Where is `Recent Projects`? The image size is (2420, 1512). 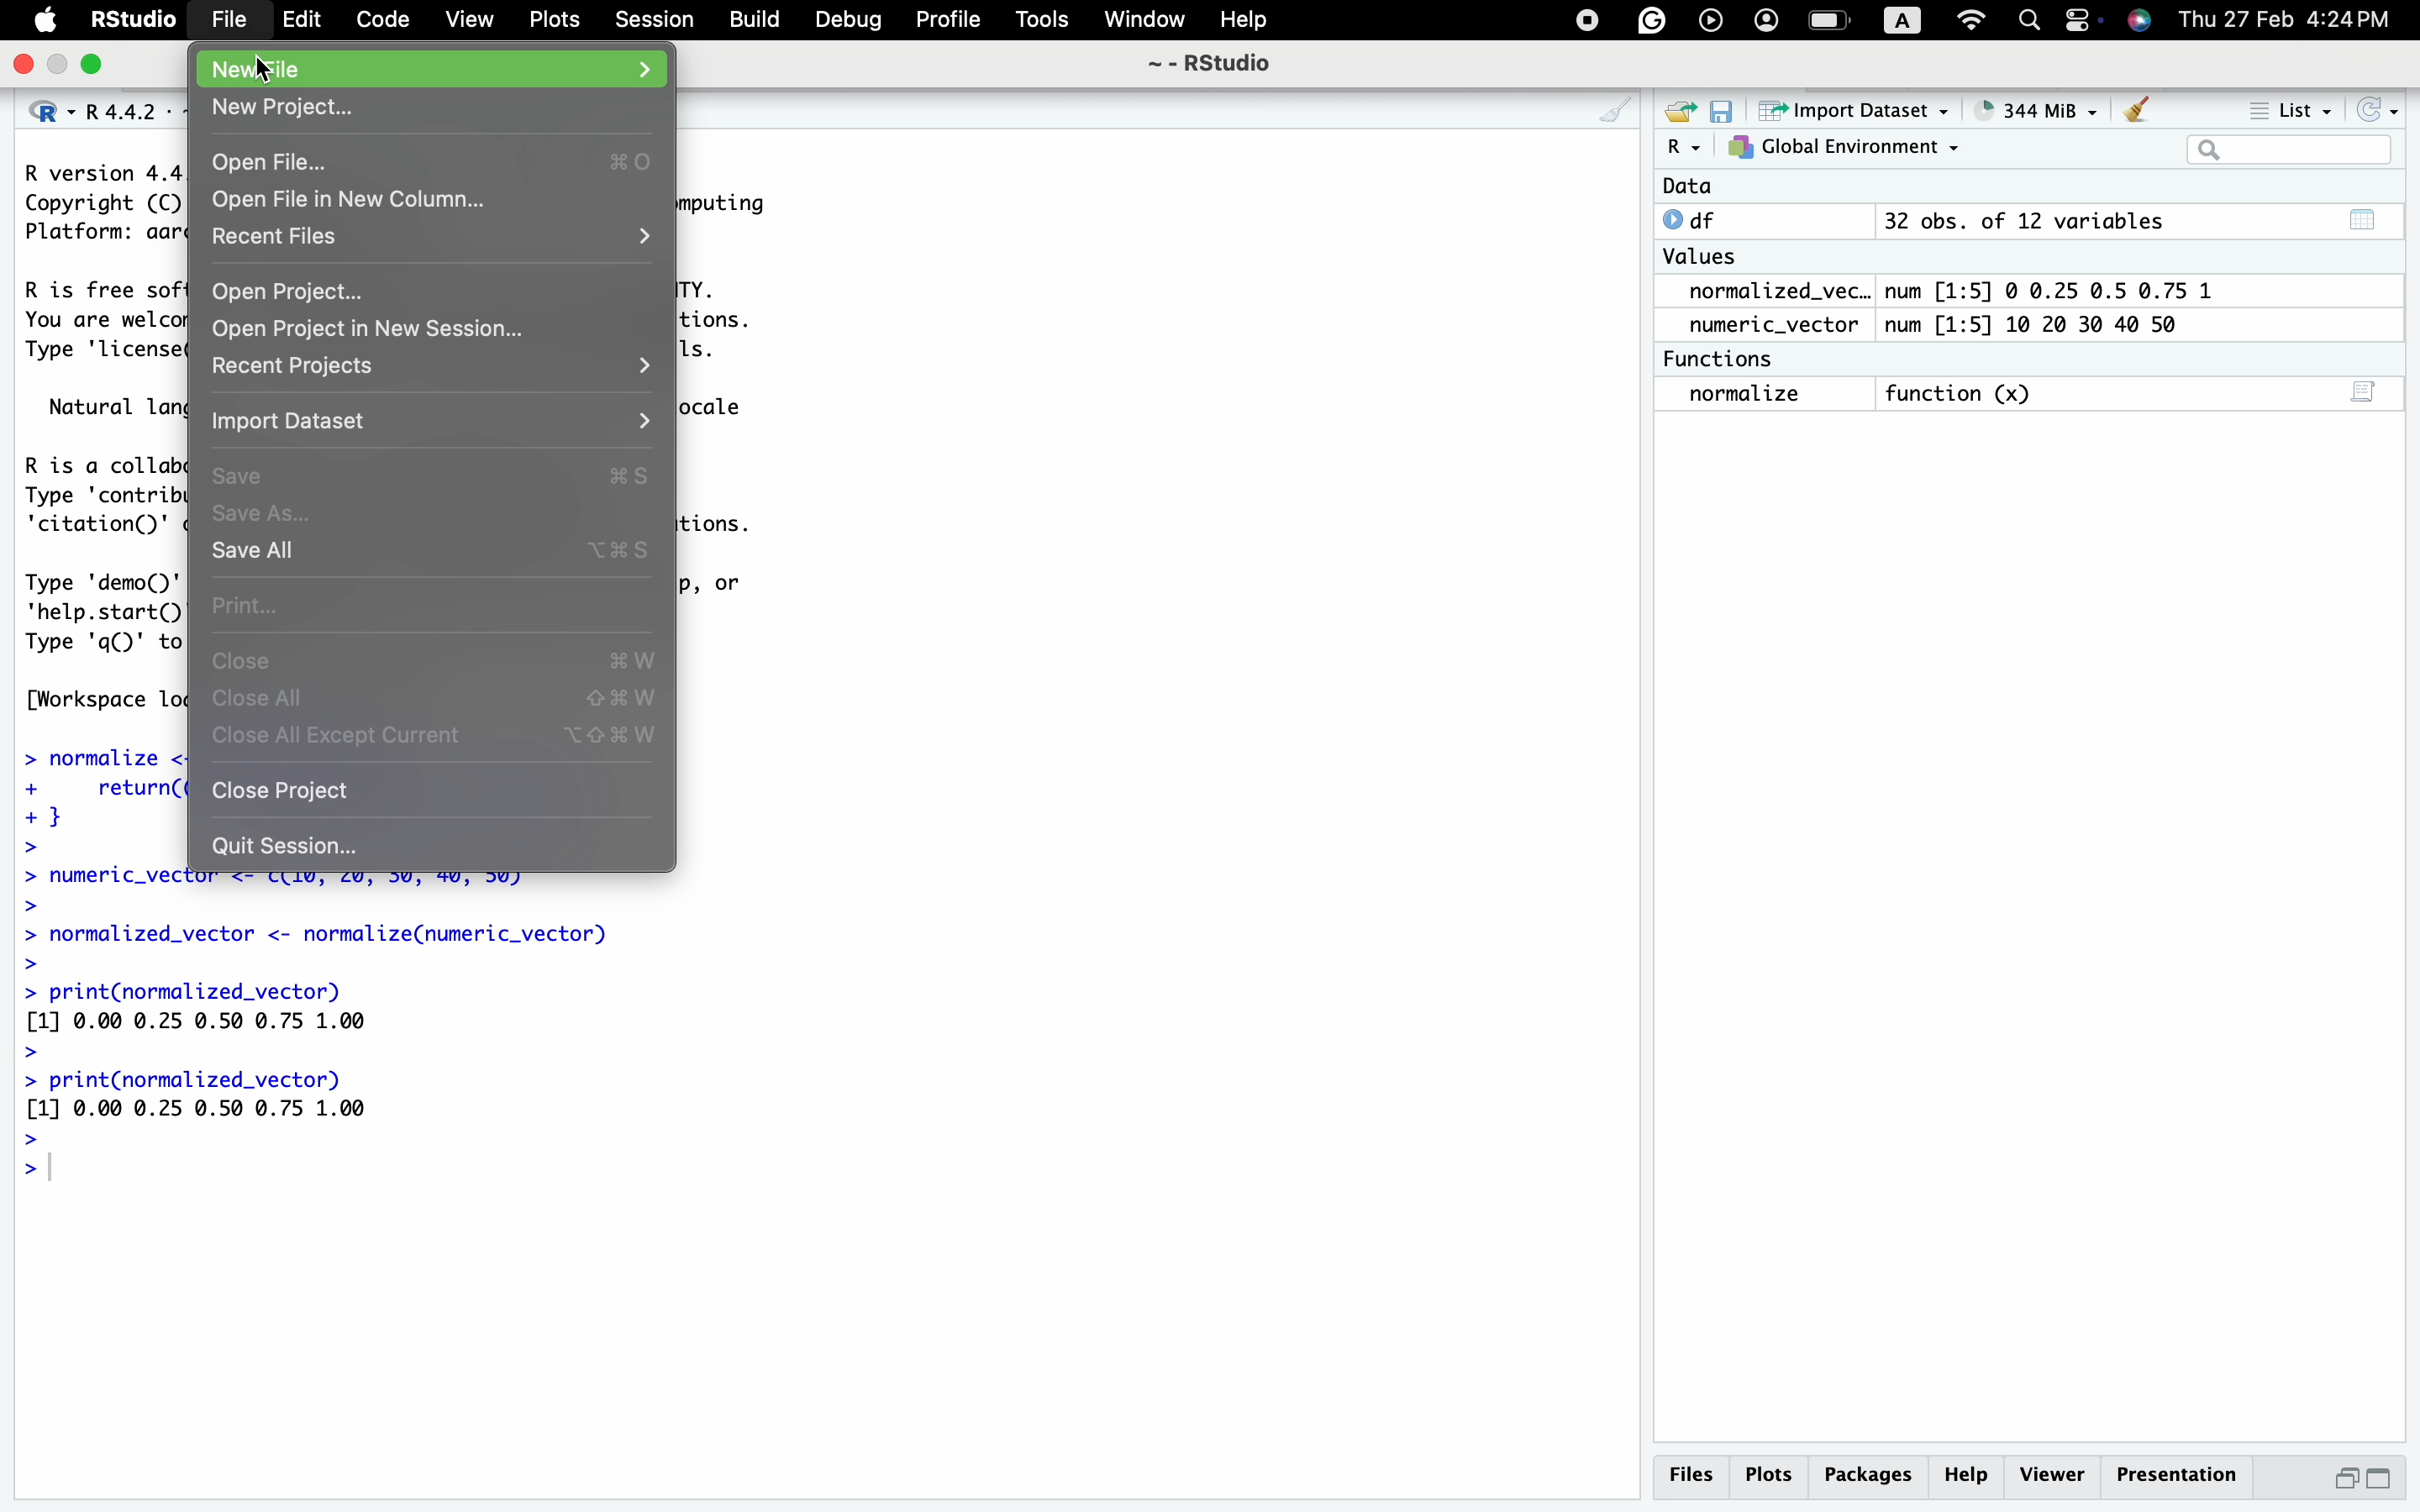 Recent Projects is located at coordinates (293, 367).